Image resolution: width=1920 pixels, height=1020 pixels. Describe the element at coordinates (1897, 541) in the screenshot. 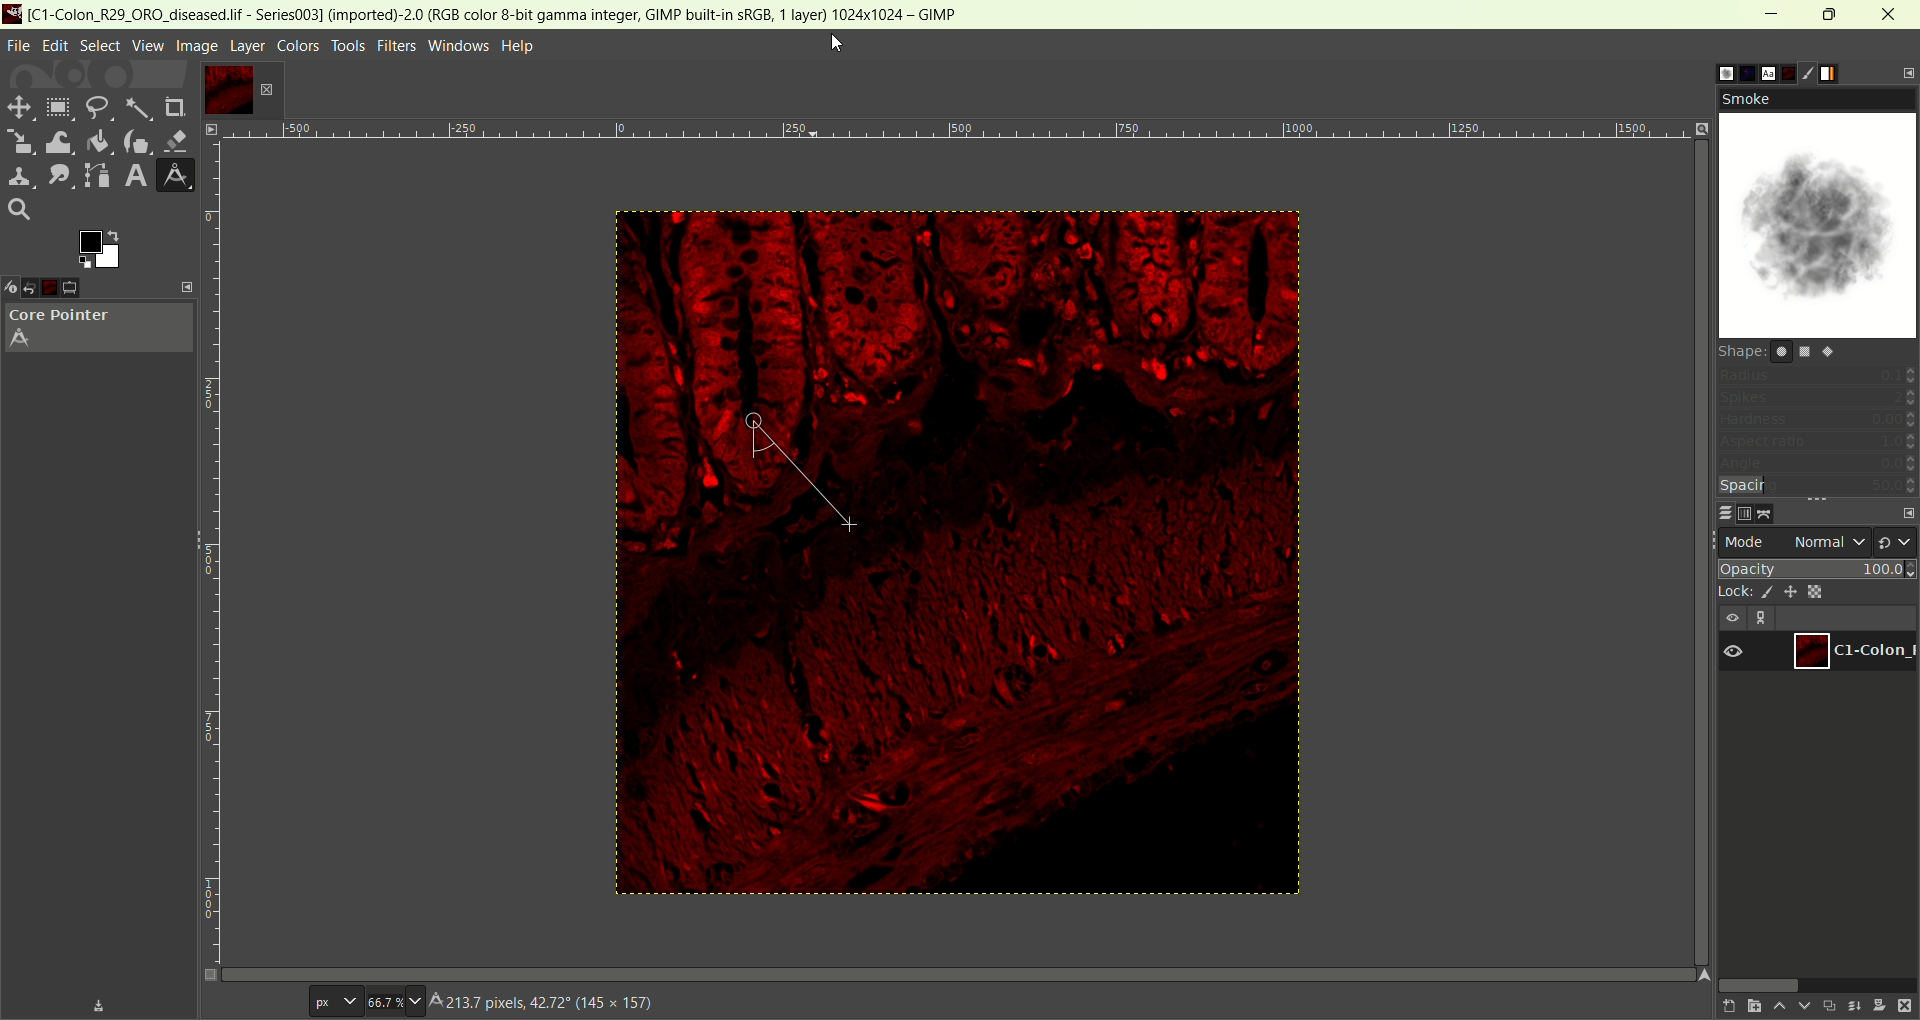

I see `switch to another group of mode` at that location.